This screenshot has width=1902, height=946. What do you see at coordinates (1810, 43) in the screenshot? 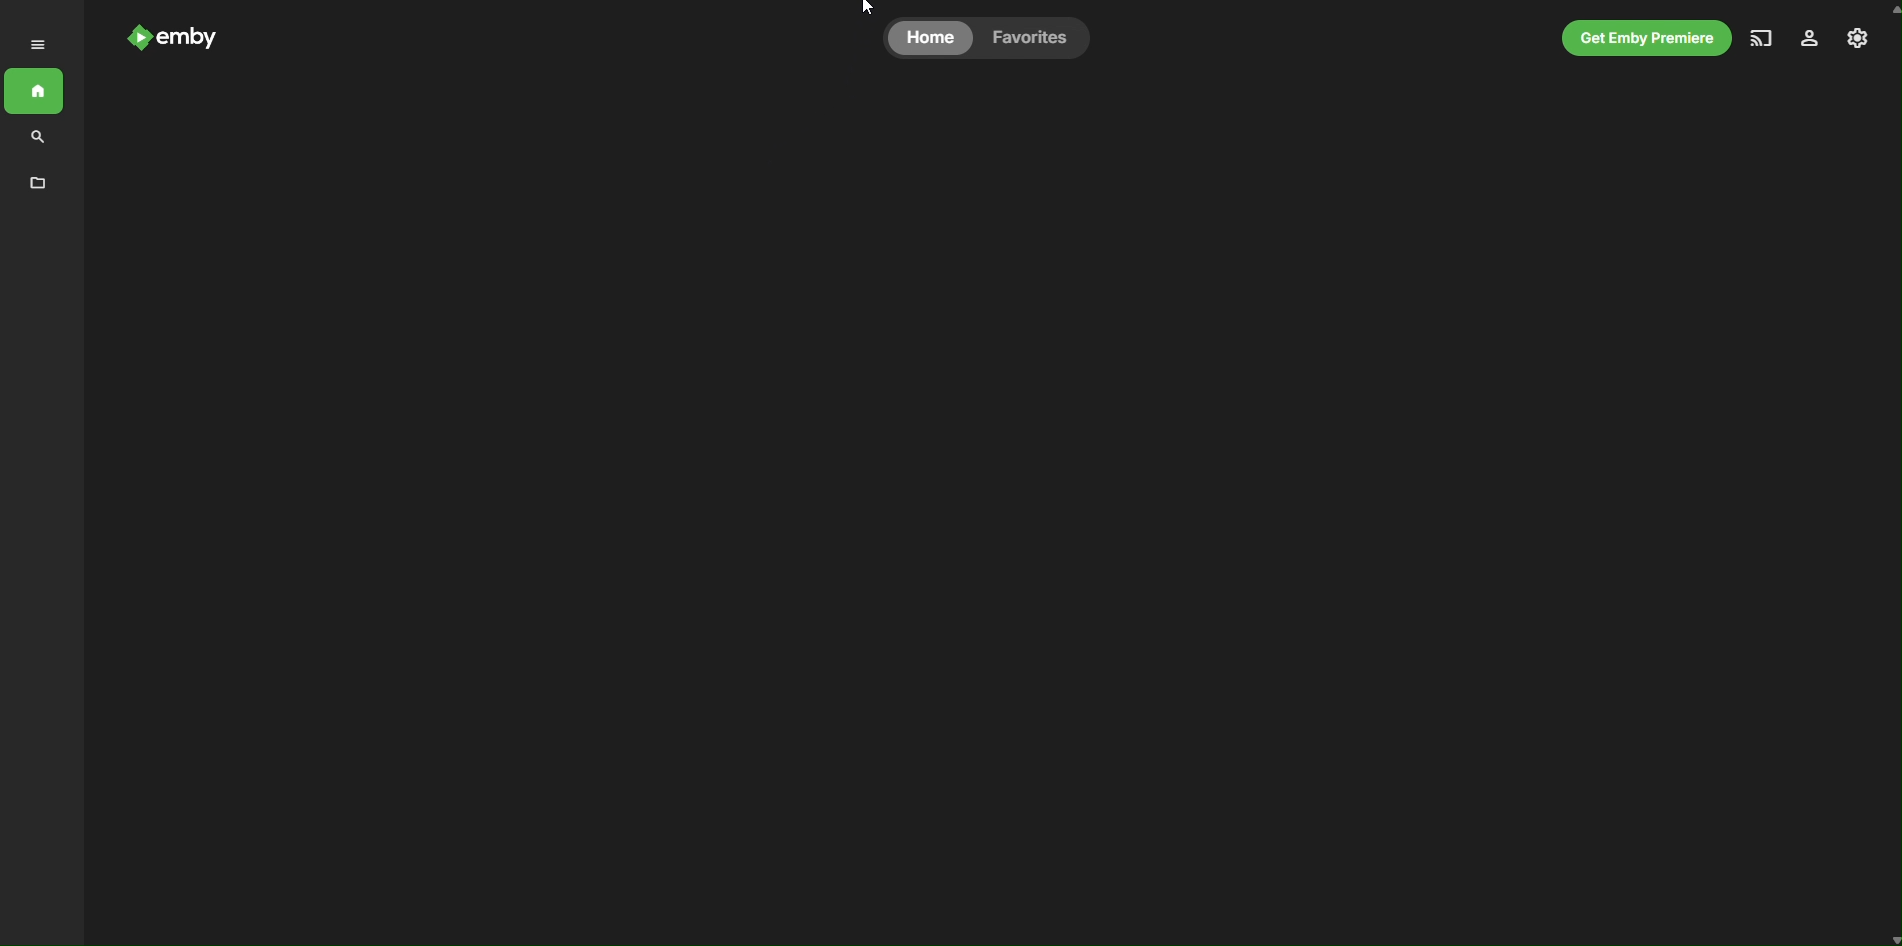
I see `Profile` at bounding box center [1810, 43].